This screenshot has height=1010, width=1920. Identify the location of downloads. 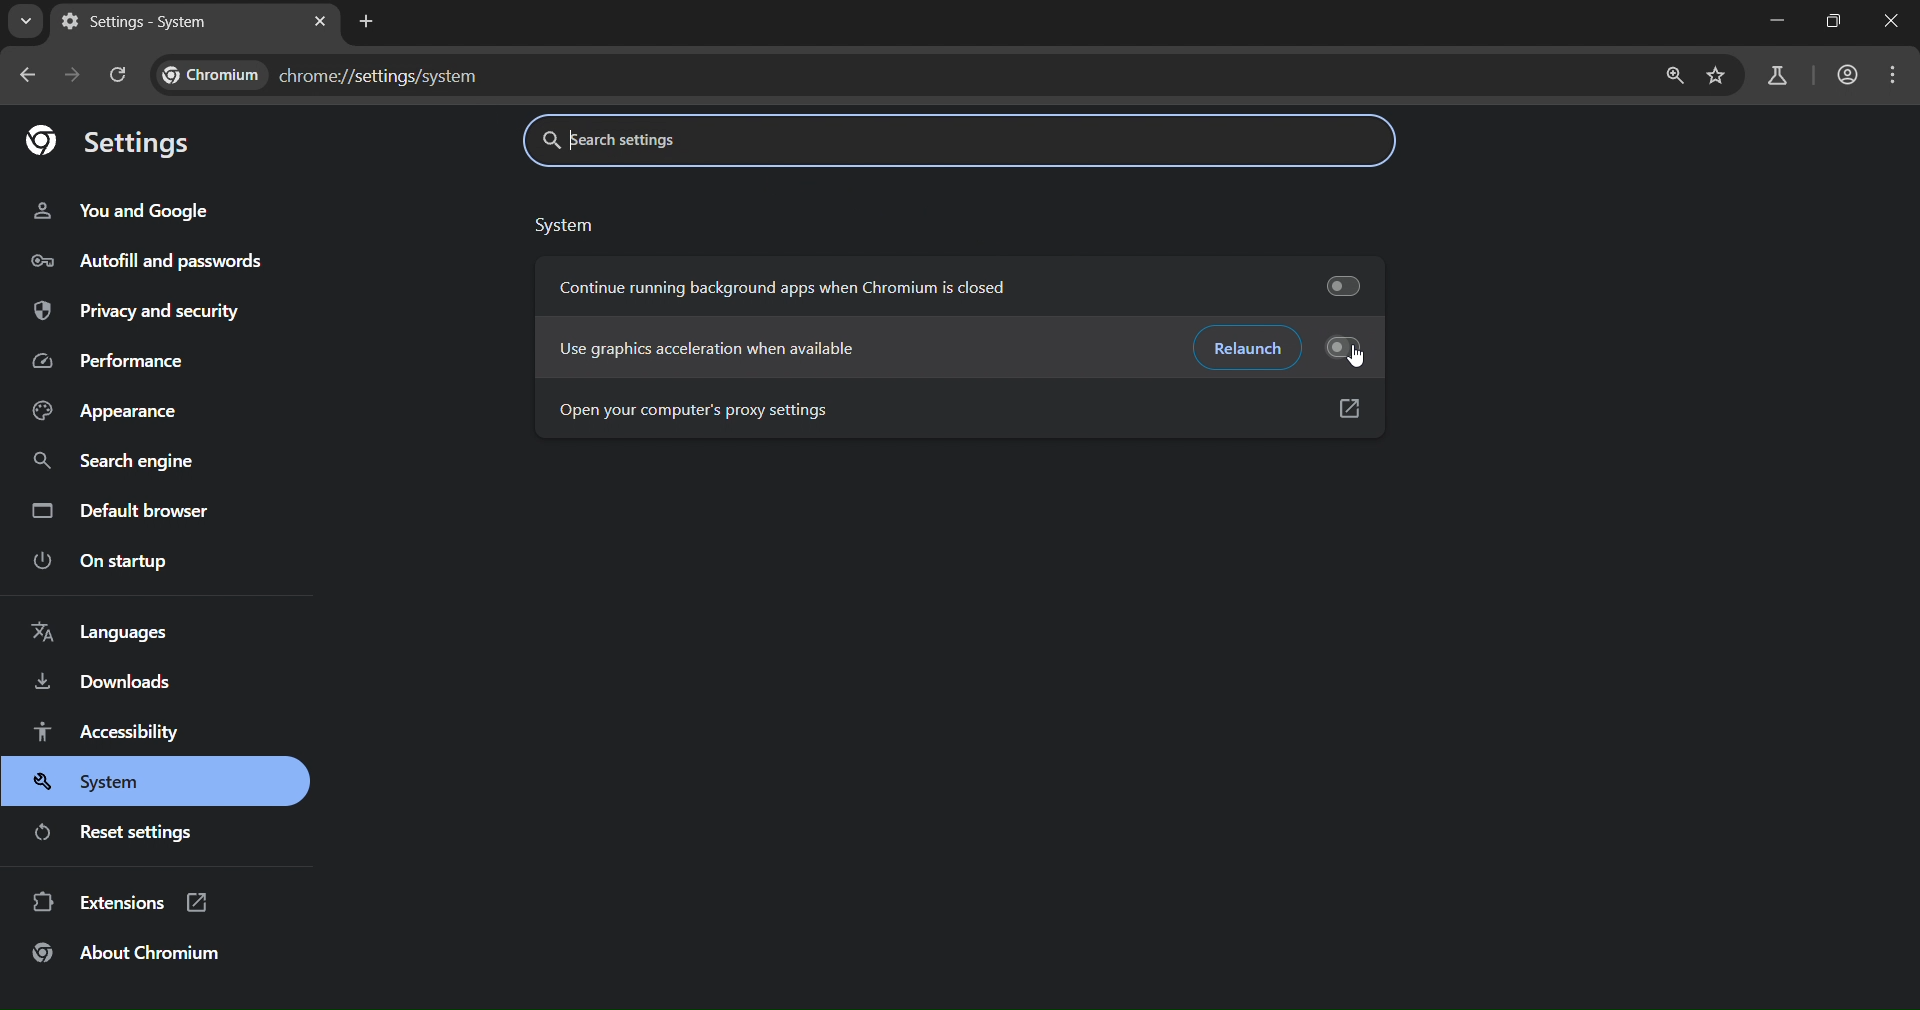
(109, 679).